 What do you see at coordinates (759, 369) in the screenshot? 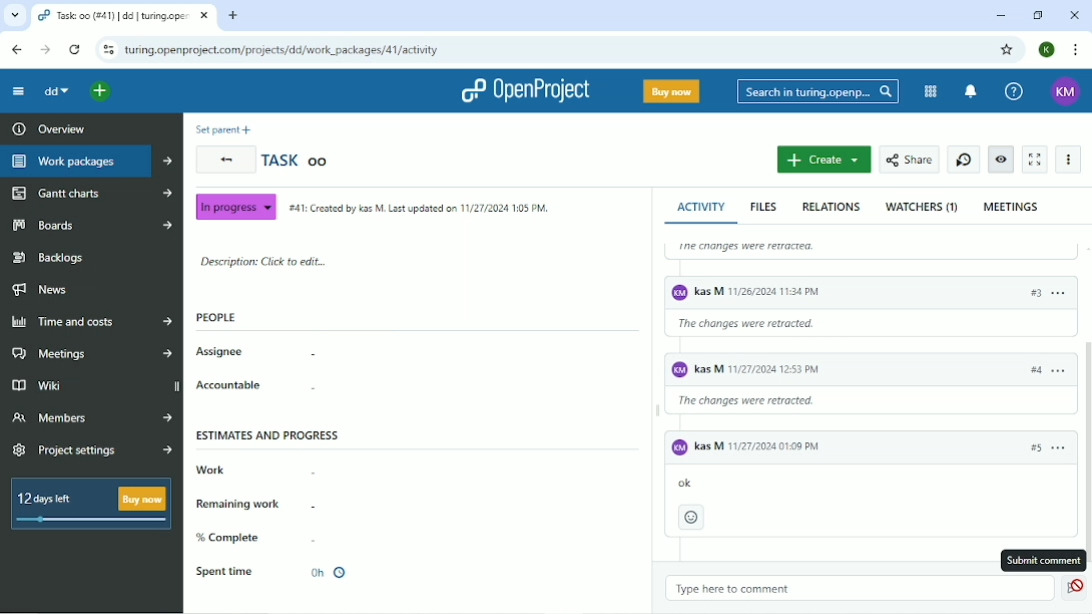
I see `KM Kas M 11/26/2024 12:53 PM` at bounding box center [759, 369].